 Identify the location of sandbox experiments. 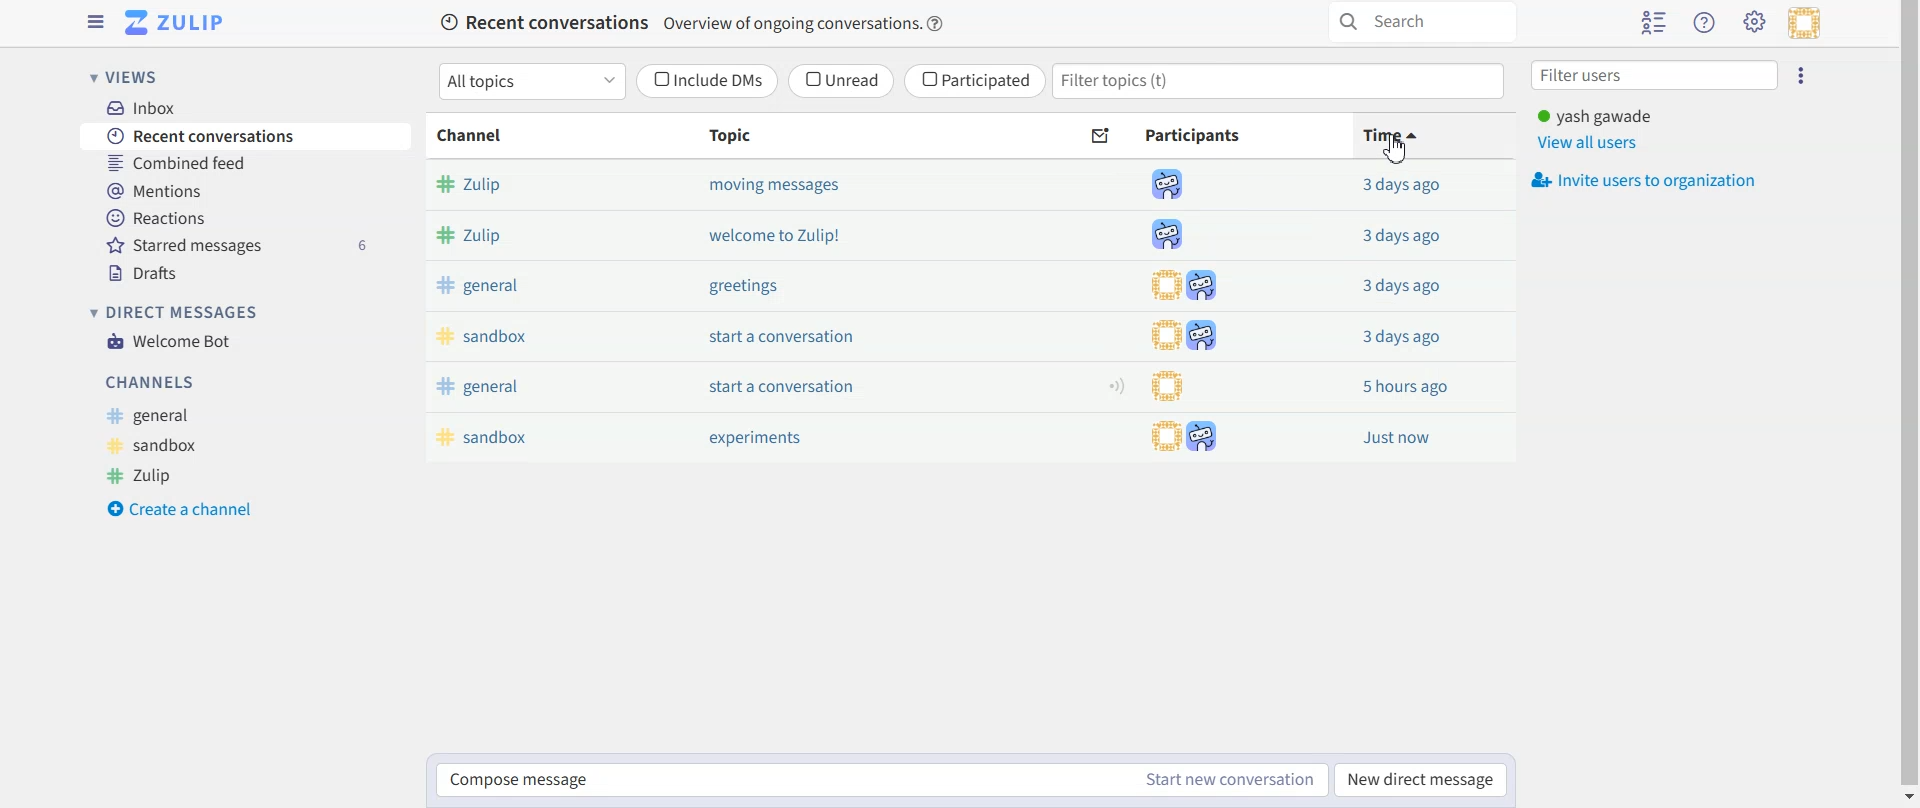
(653, 435).